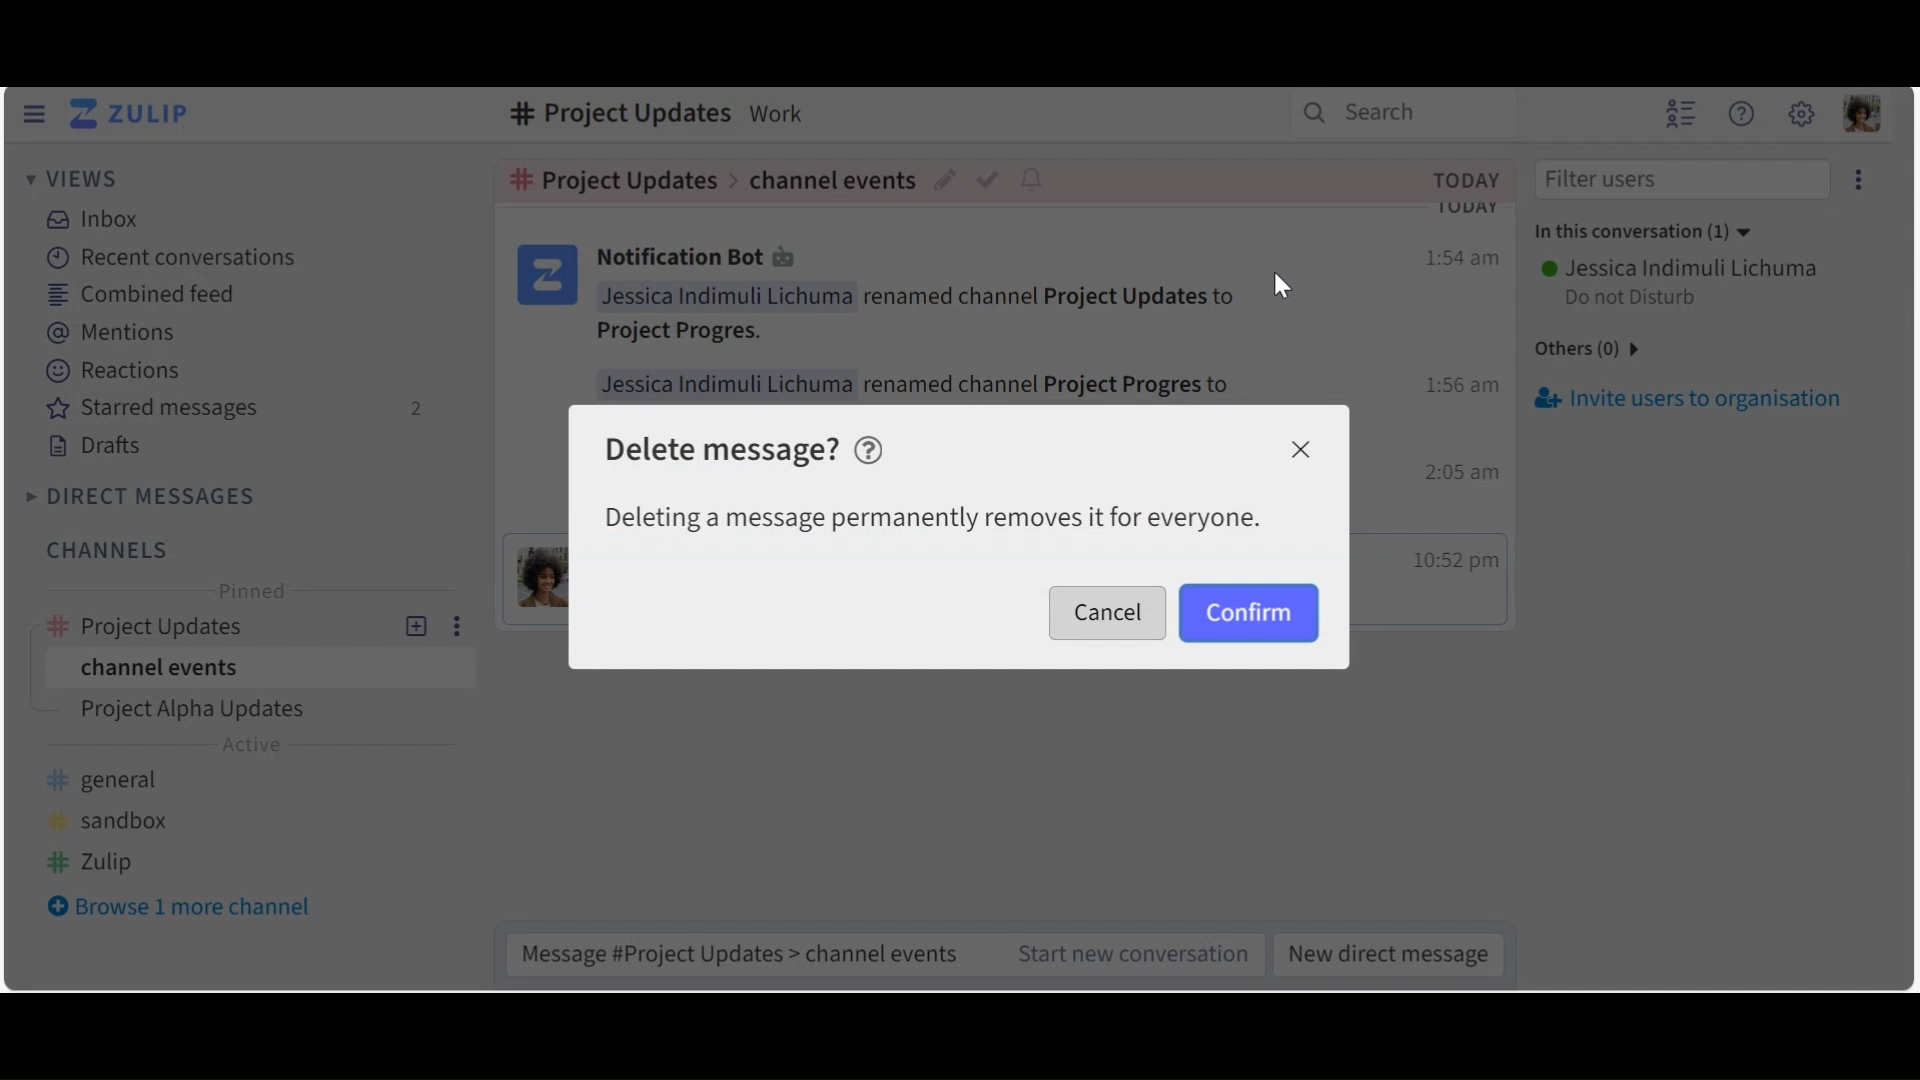  I want to click on Status, so click(1630, 296).